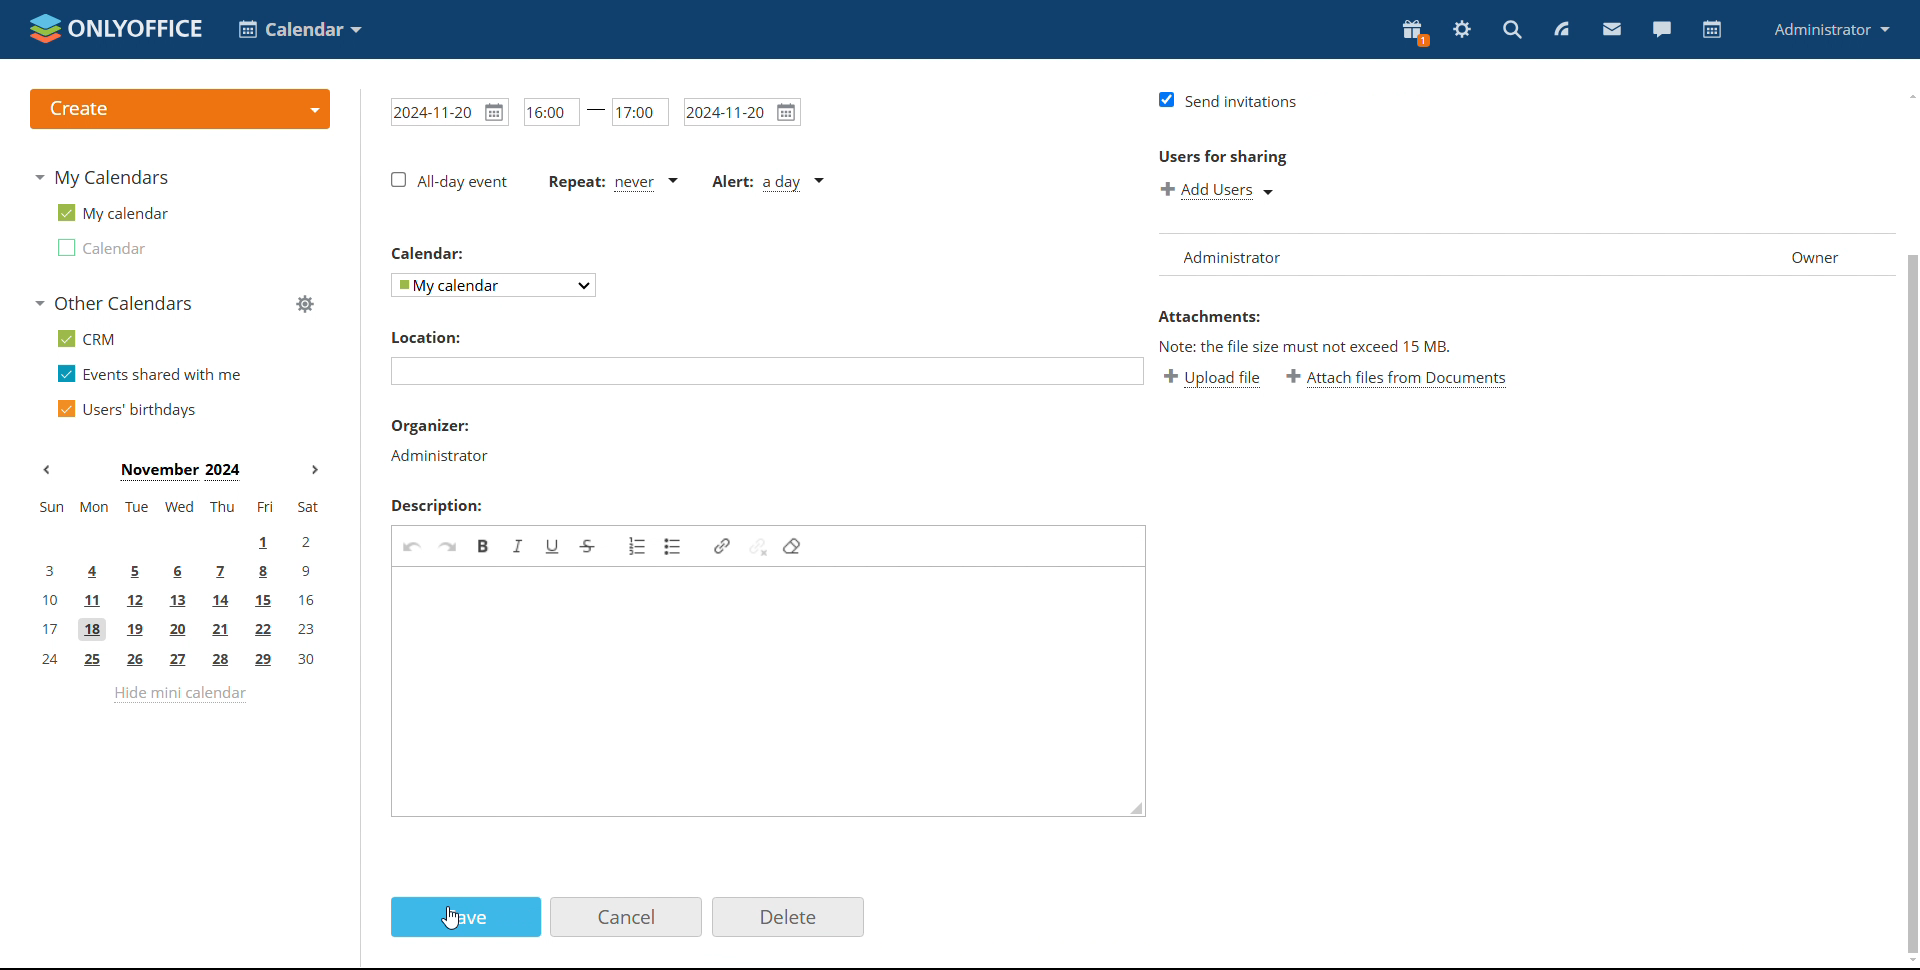  Describe the element at coordinates (437, 505) in the screenshot. I see `Description` at that location.